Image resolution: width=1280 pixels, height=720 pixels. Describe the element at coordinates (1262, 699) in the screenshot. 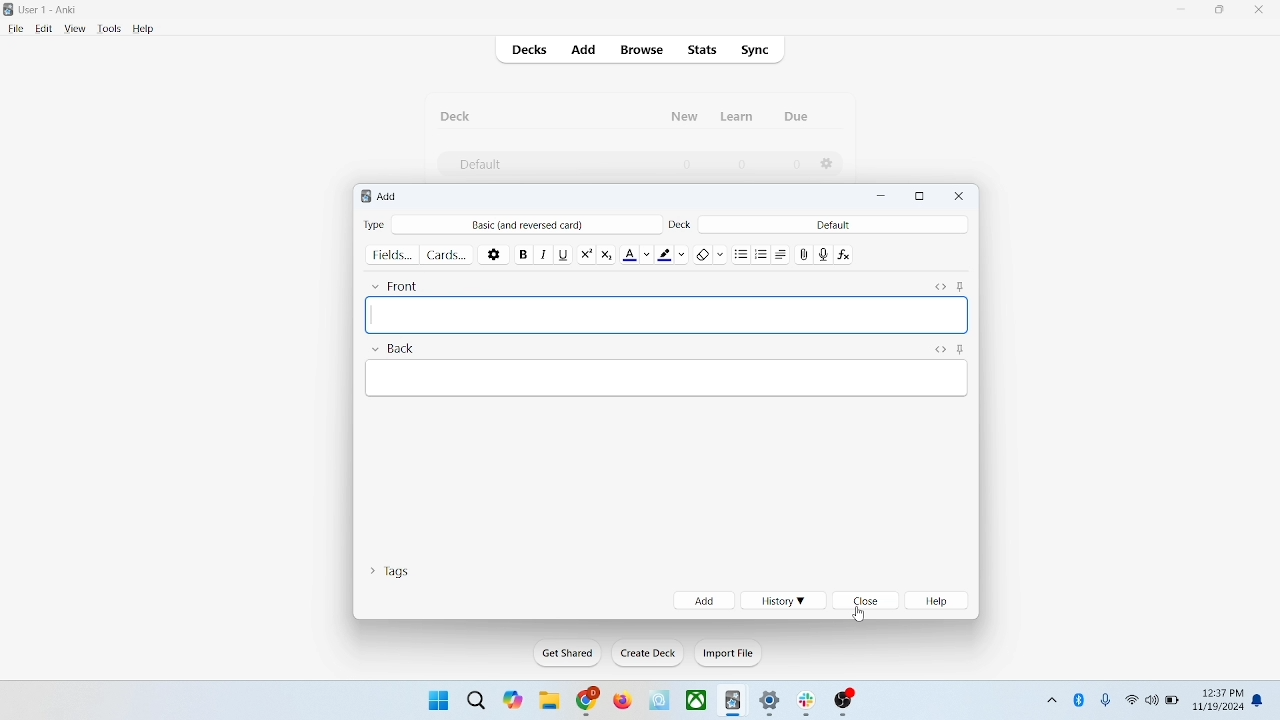

I see `notification` at that location.